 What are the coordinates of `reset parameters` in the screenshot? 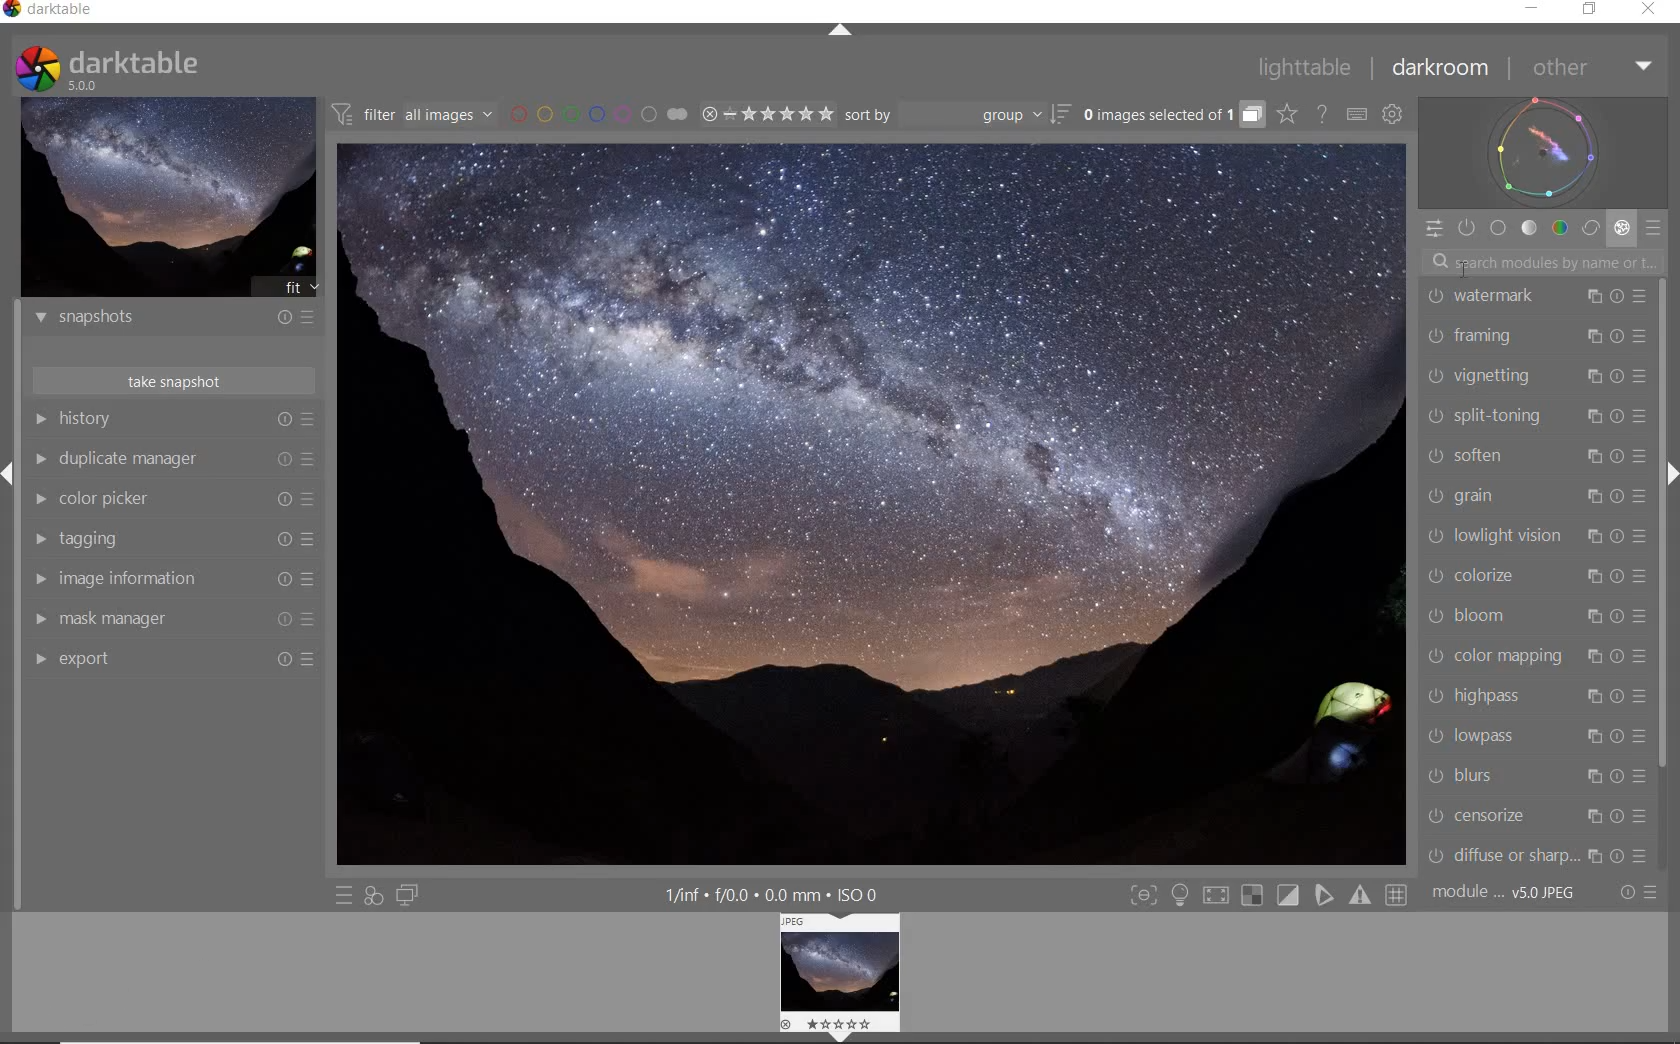 It's located at (1619, 334).